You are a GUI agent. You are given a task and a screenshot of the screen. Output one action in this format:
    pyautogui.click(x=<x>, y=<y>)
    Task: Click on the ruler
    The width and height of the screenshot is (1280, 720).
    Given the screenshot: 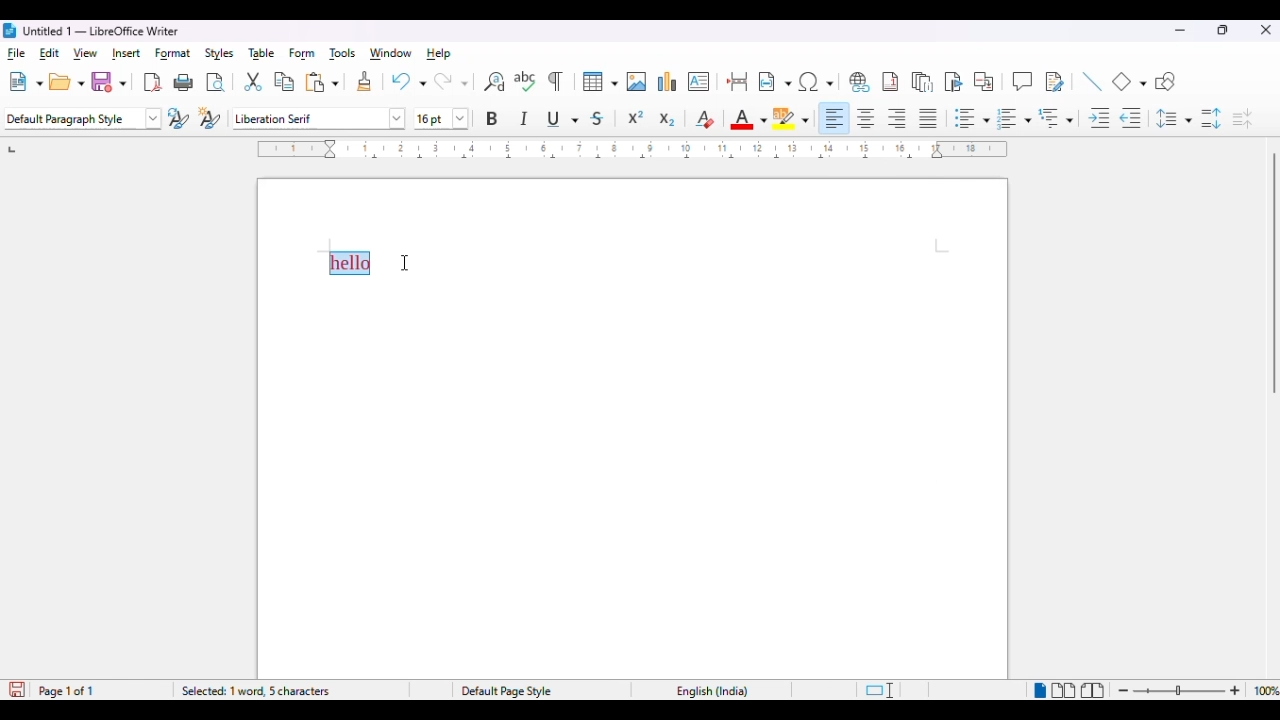 What is the action you would take?
    pyautogui.click(x=634, y=152)
    